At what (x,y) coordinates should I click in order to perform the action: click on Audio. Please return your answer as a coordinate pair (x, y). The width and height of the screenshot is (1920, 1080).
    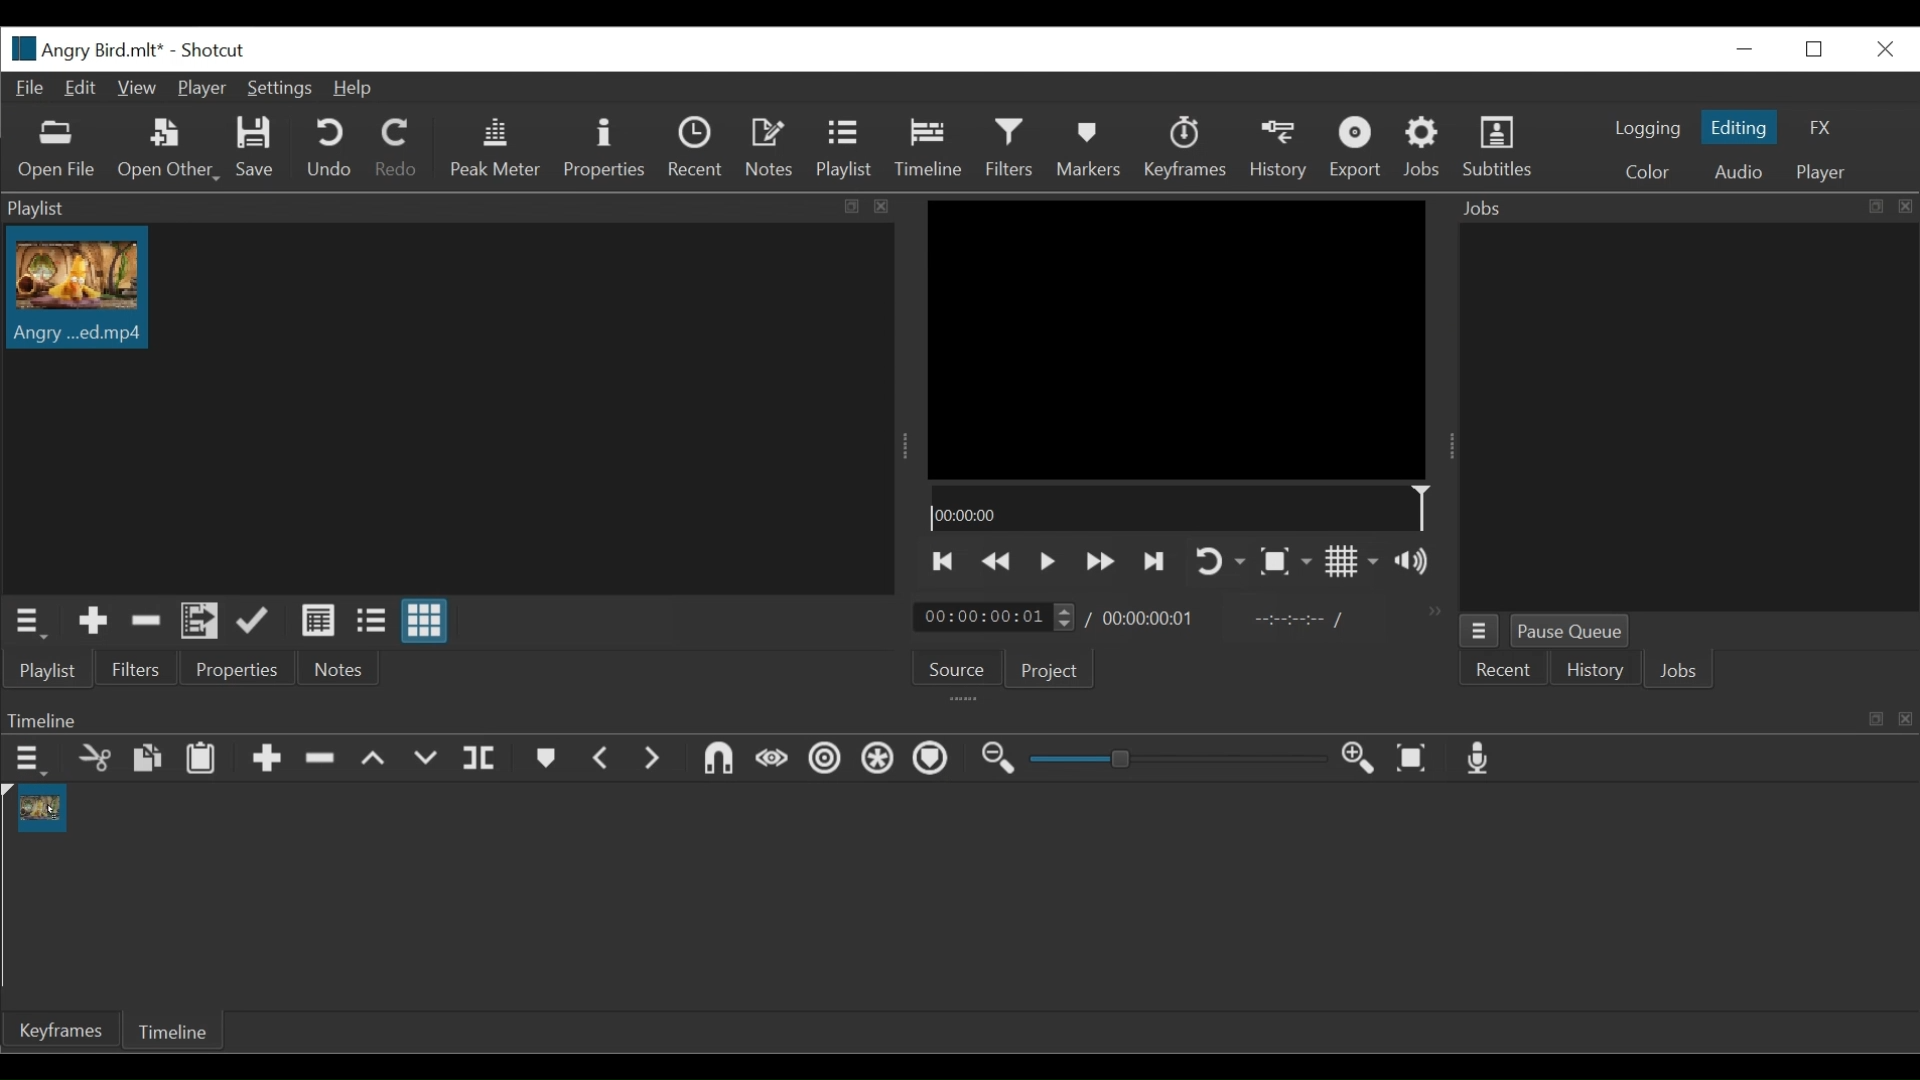
    Looking at the image, I should click on (1739, 171).